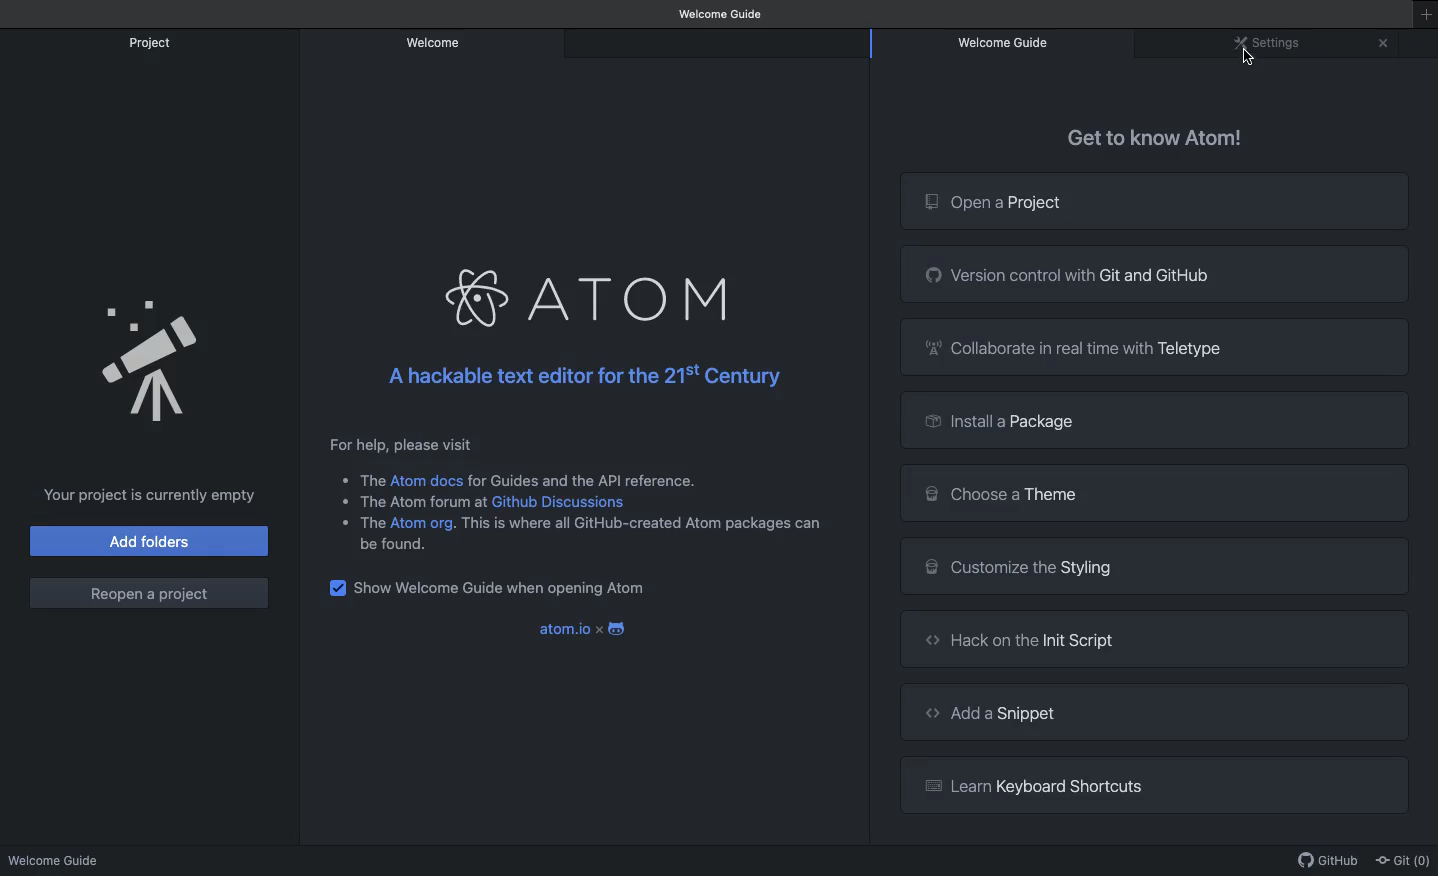  What do you see at coordinates (1251, 68) in the screenshot?
I see `cursor` at bounding box center [1251, 68].